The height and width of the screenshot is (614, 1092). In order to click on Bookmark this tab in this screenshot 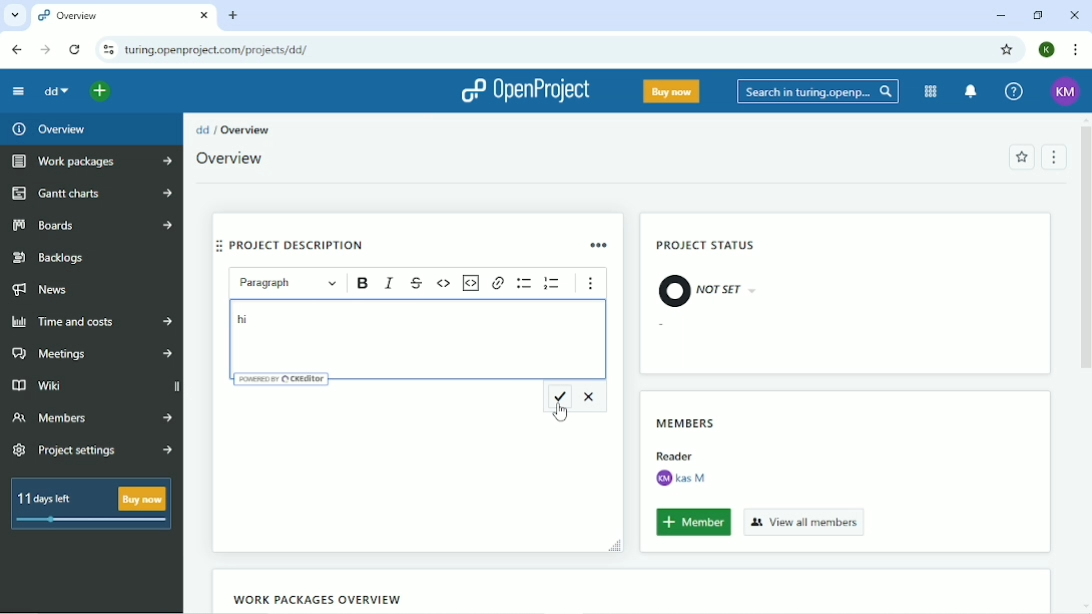, I will do `click(1006, 49)`.